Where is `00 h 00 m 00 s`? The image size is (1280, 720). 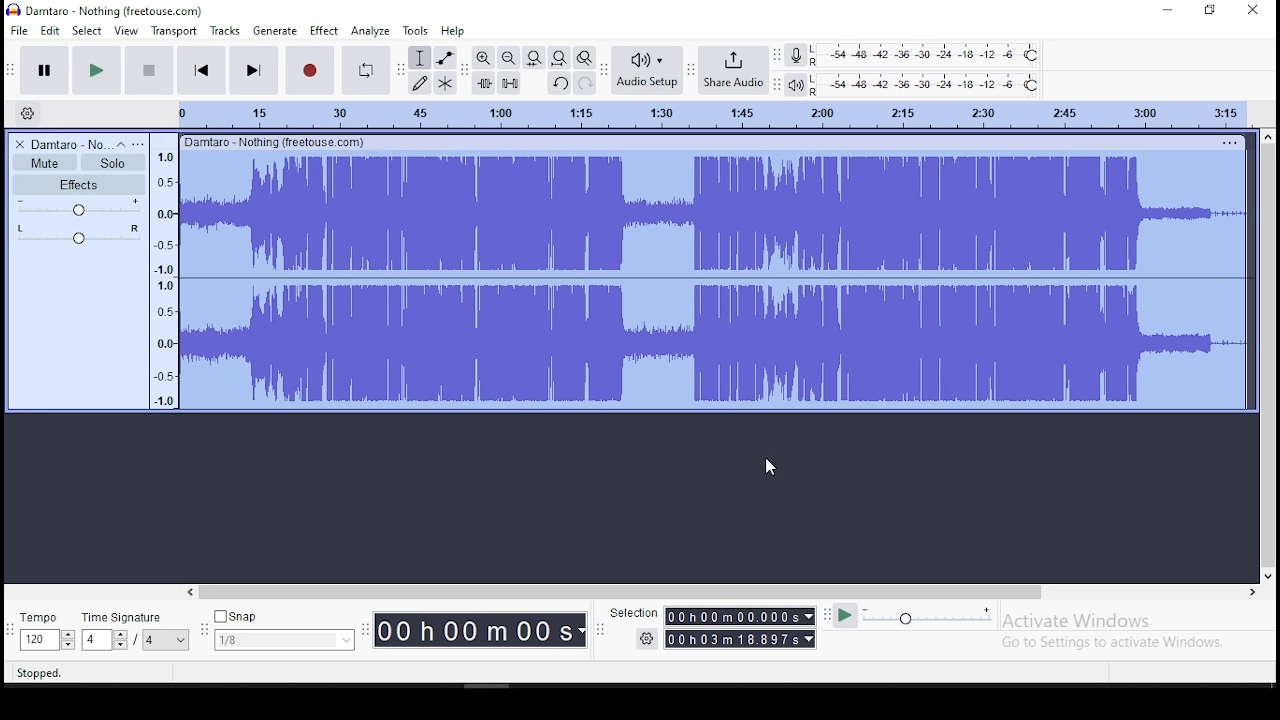
00 h 00 m 00 s is located at coordinates (479, 631).